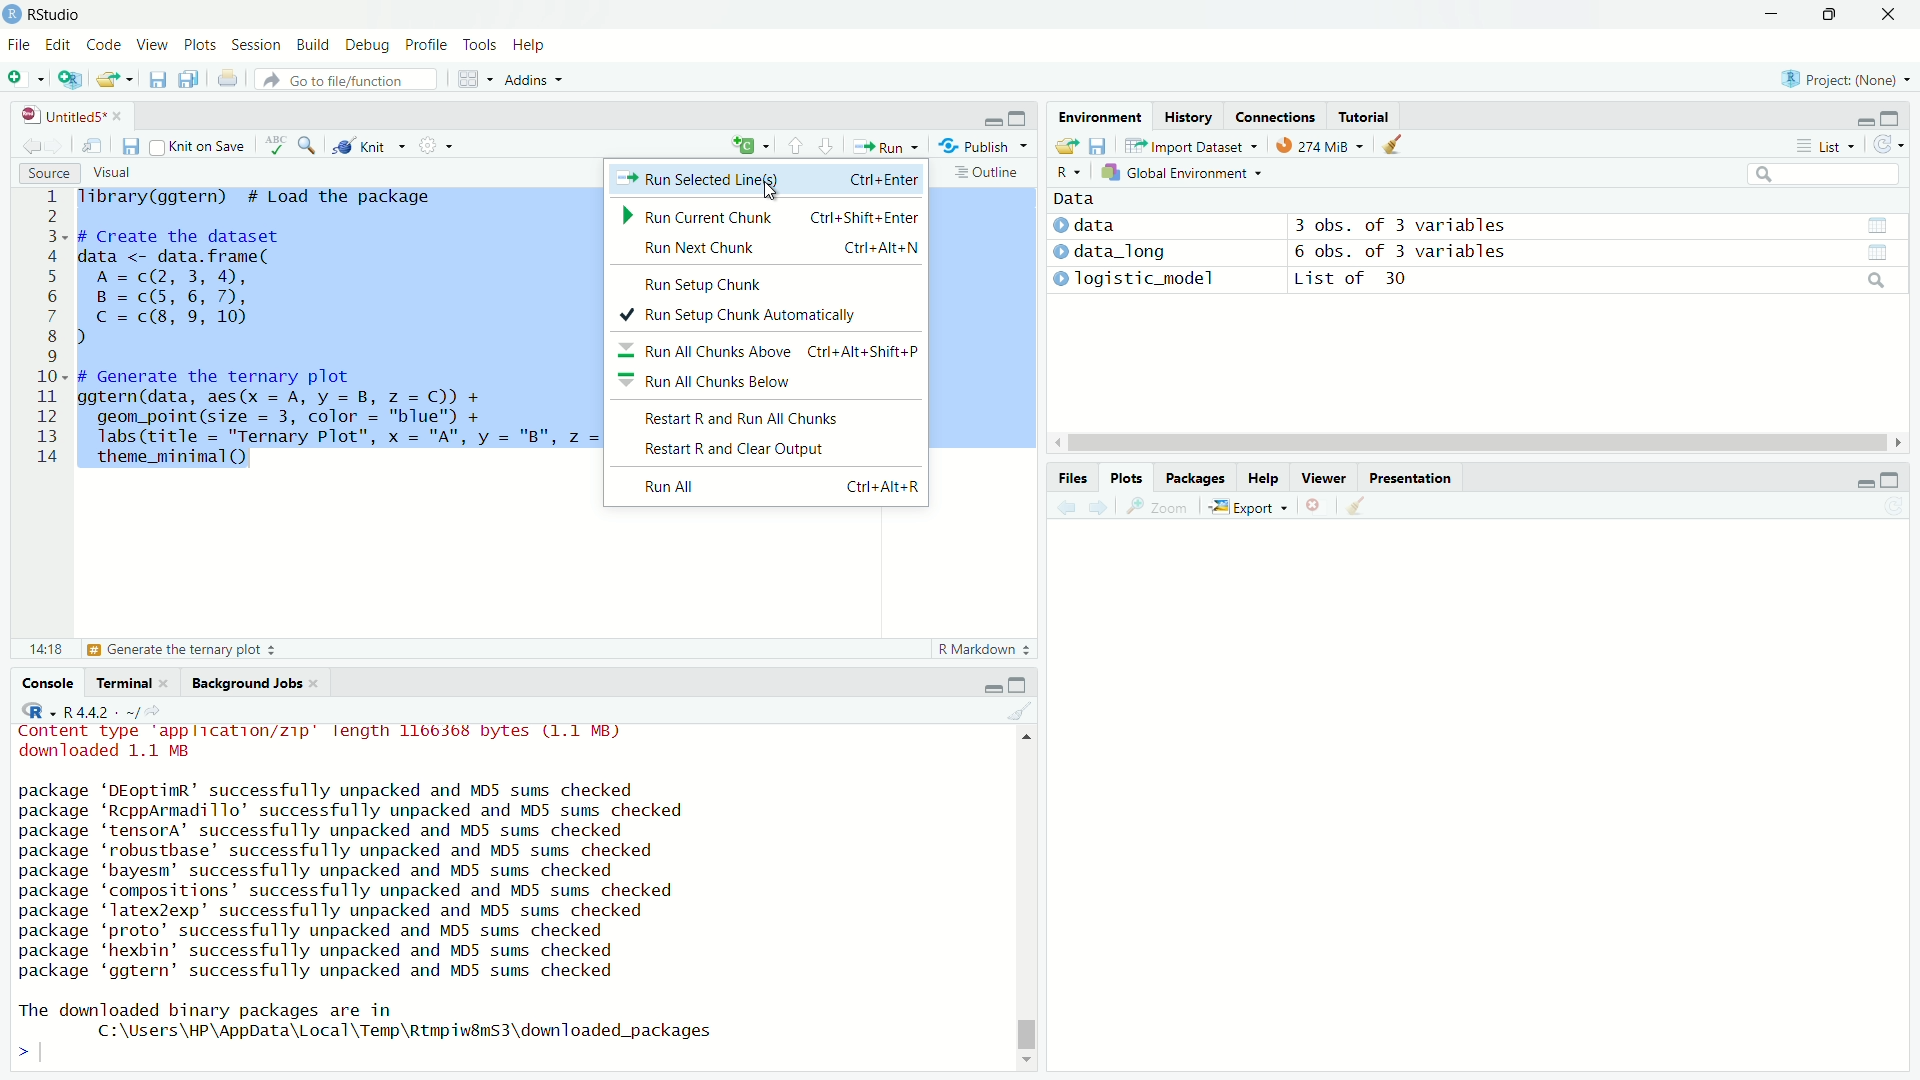 Image resolution: width=1920 pixels, height=1080 pixels. I want to click on downward, so click(829, 147).